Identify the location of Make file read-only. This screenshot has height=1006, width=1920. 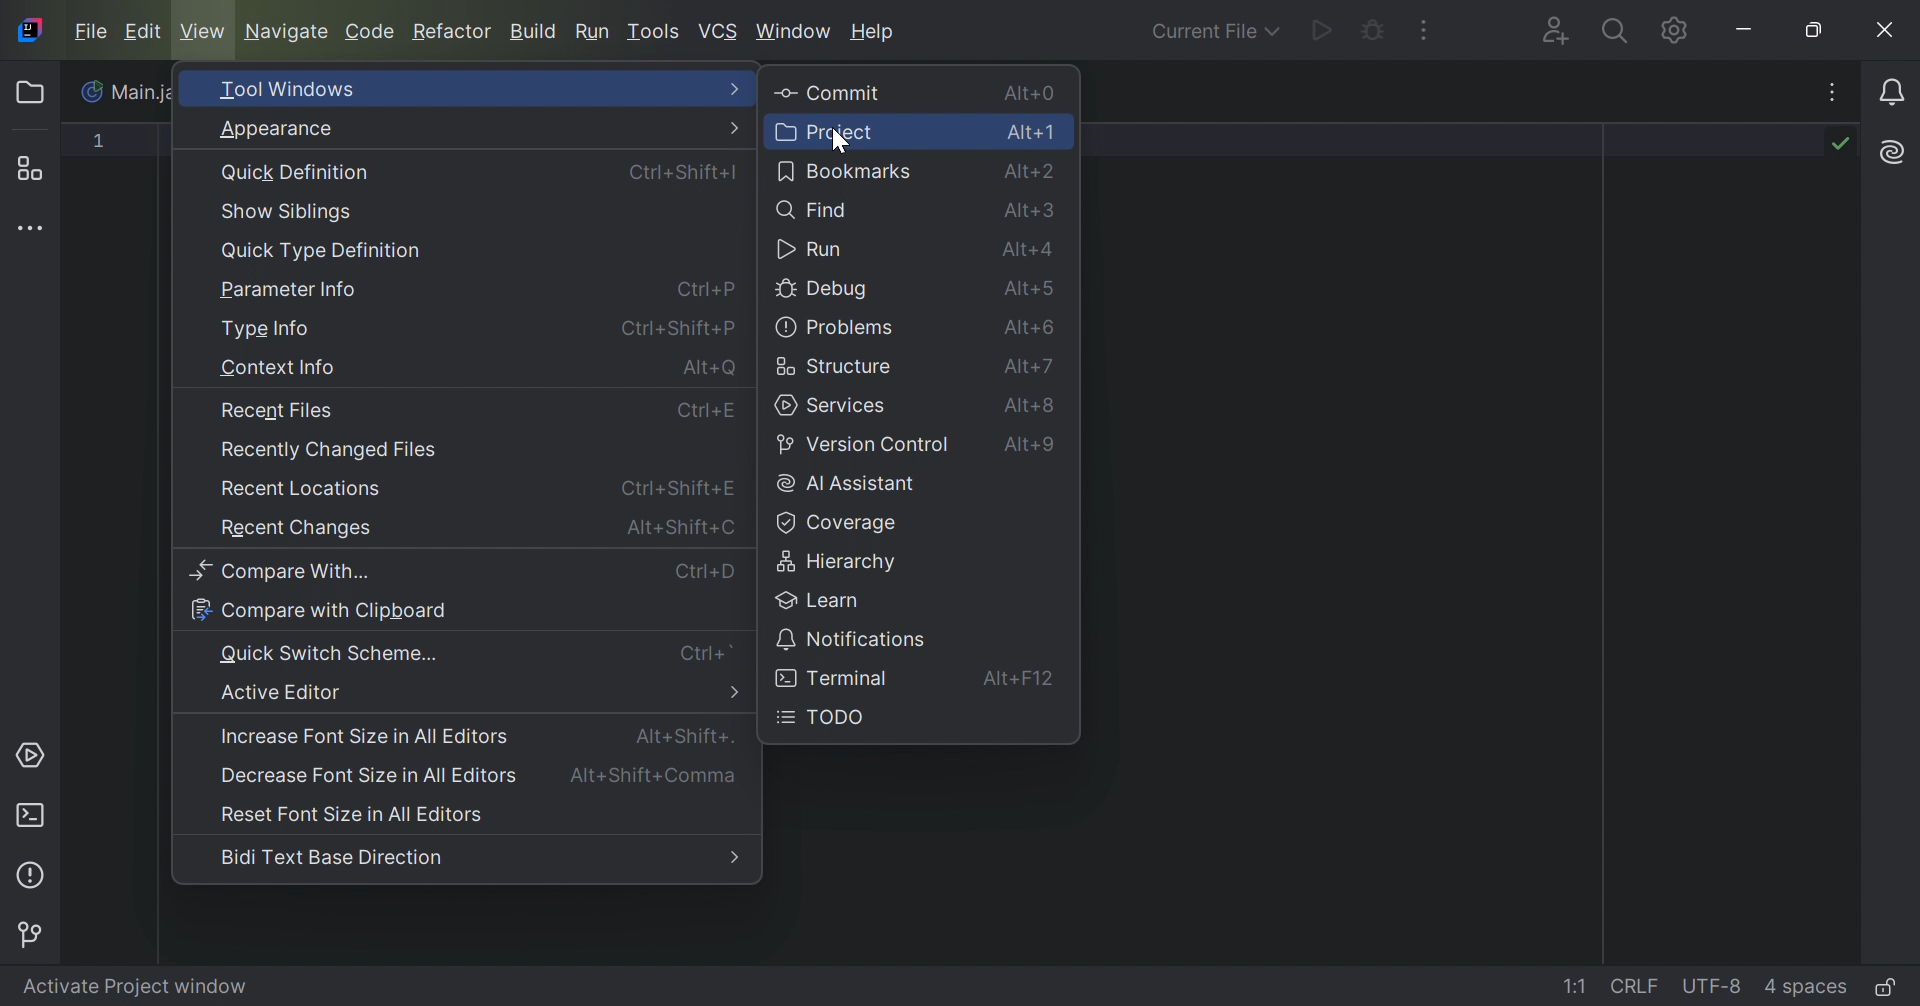
(1884, 990).